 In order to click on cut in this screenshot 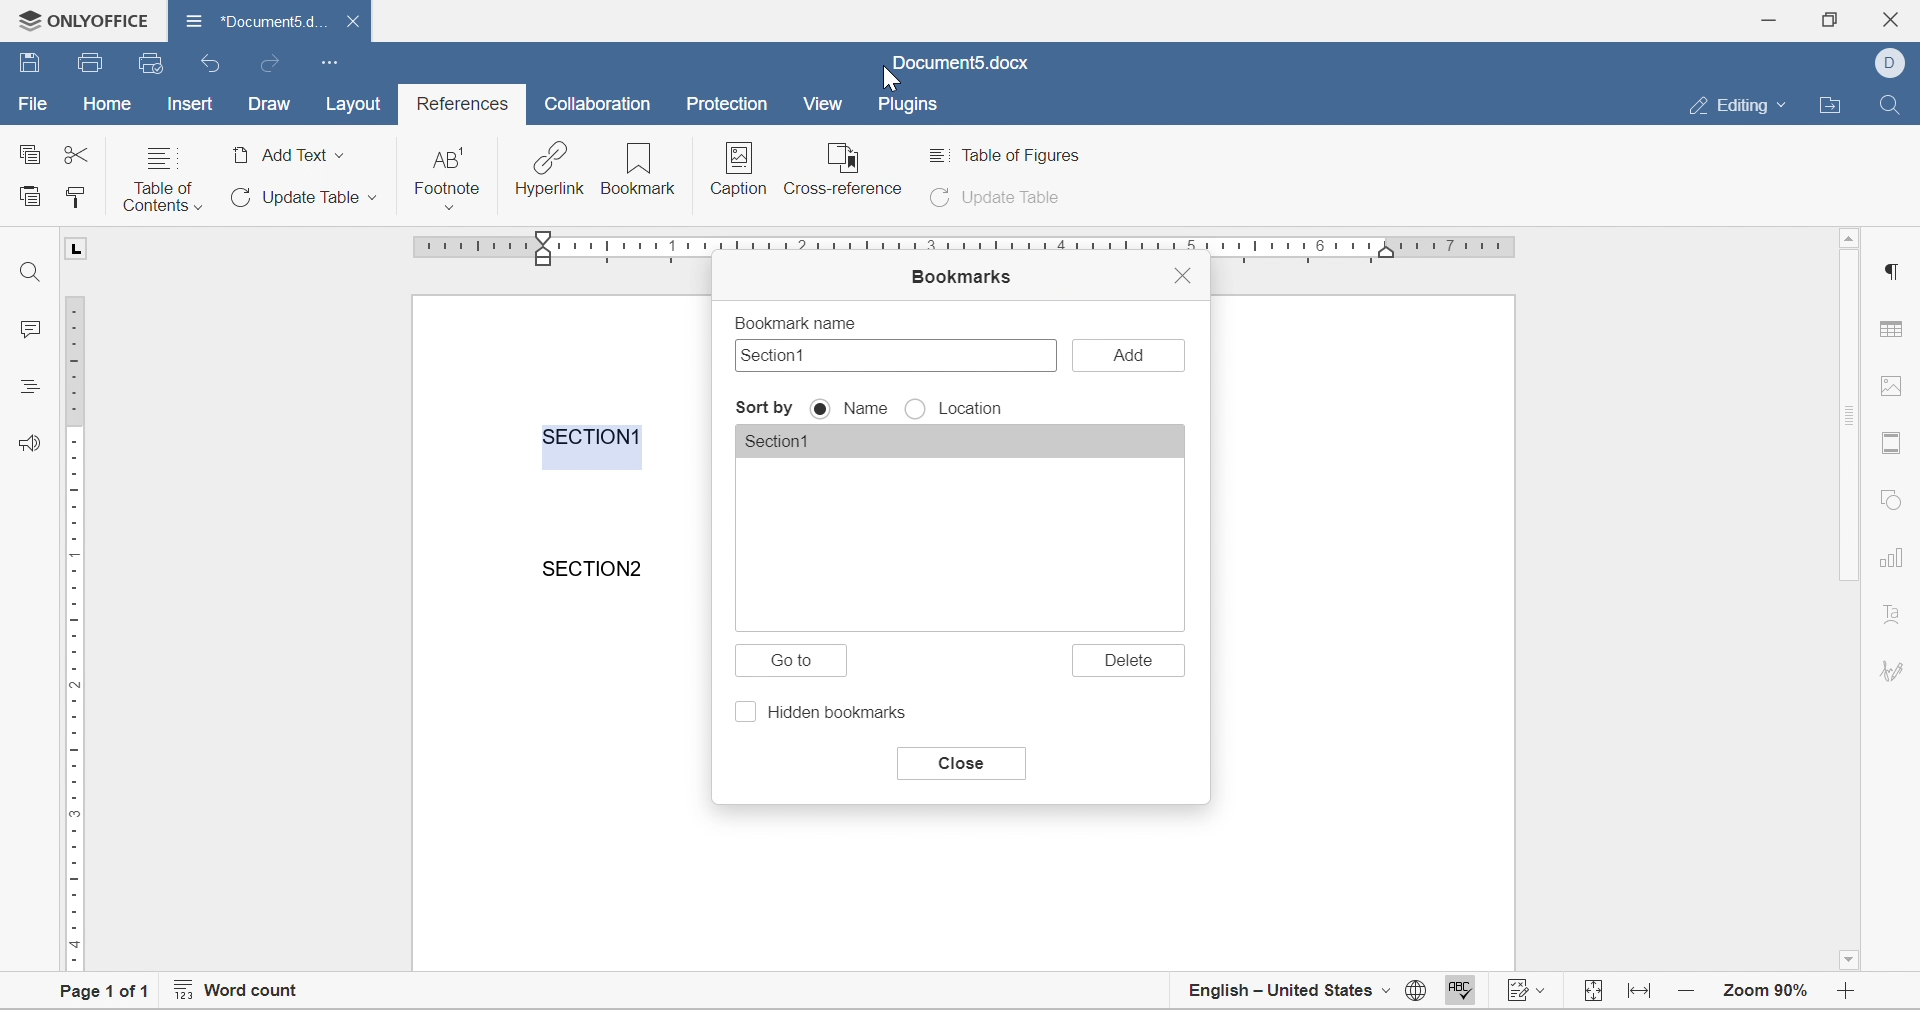, I will do `click(76, 154)`.